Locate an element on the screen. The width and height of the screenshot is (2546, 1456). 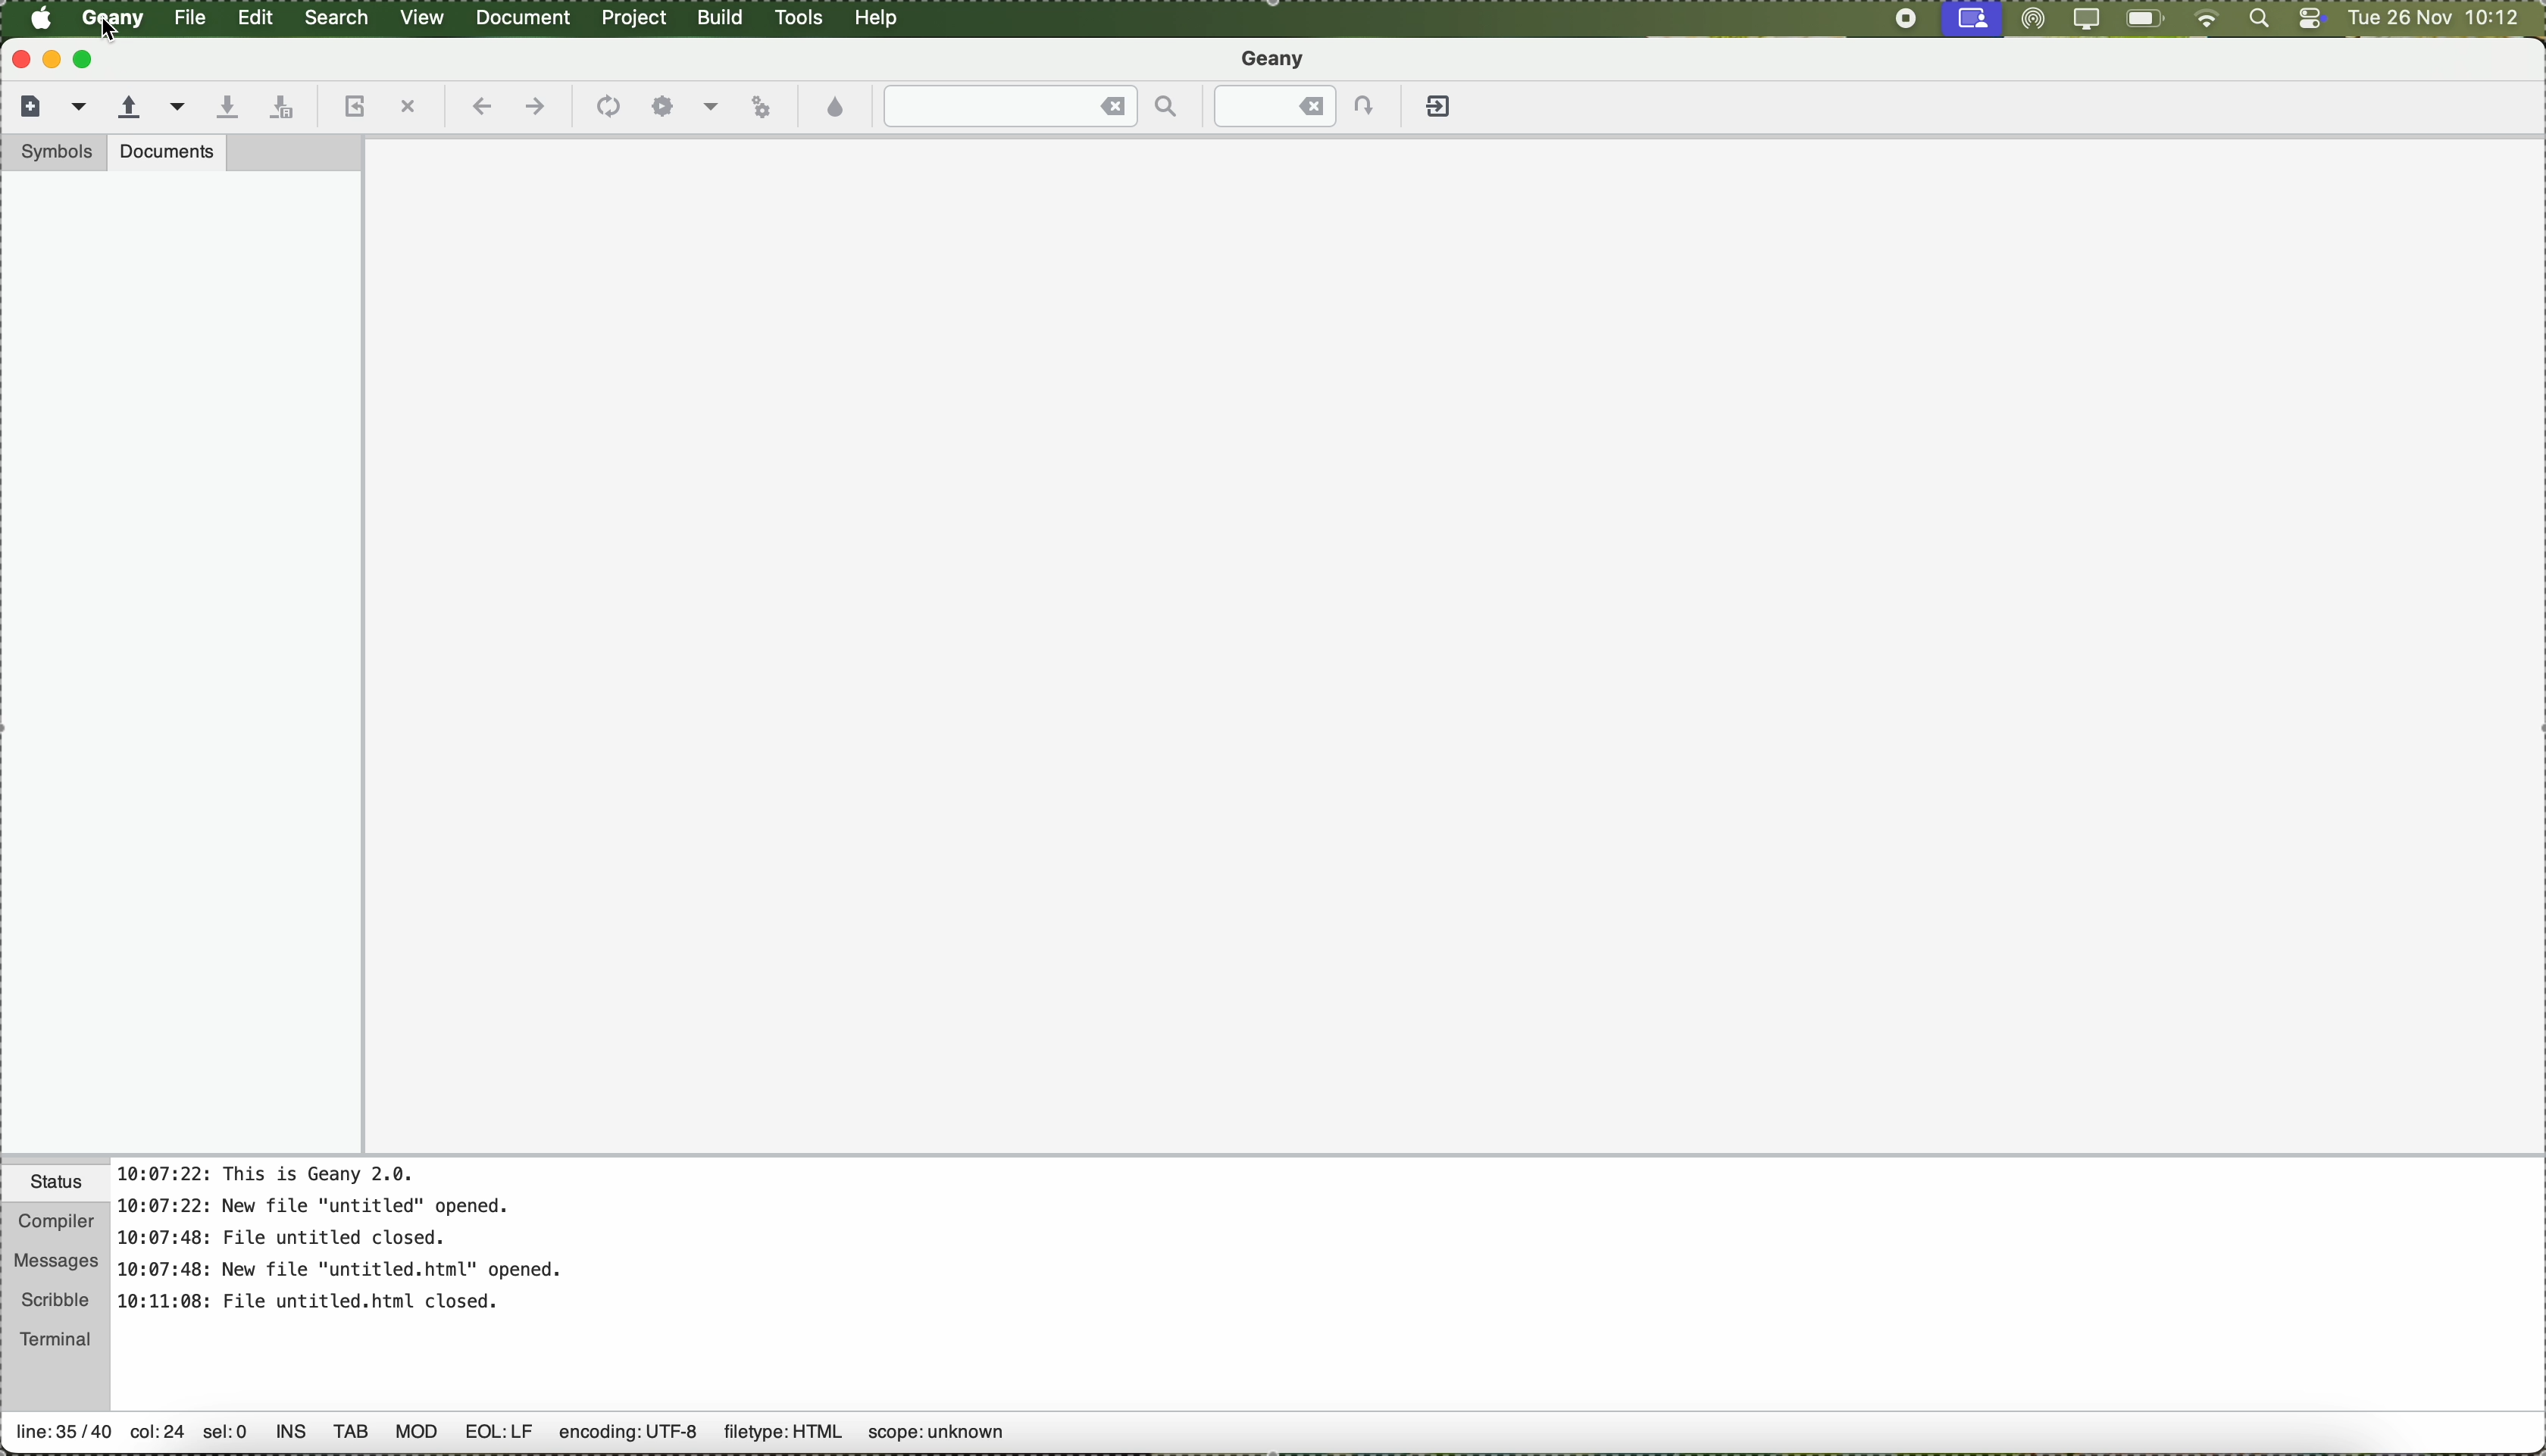
compile the current file is located at coordinates (607, 108).